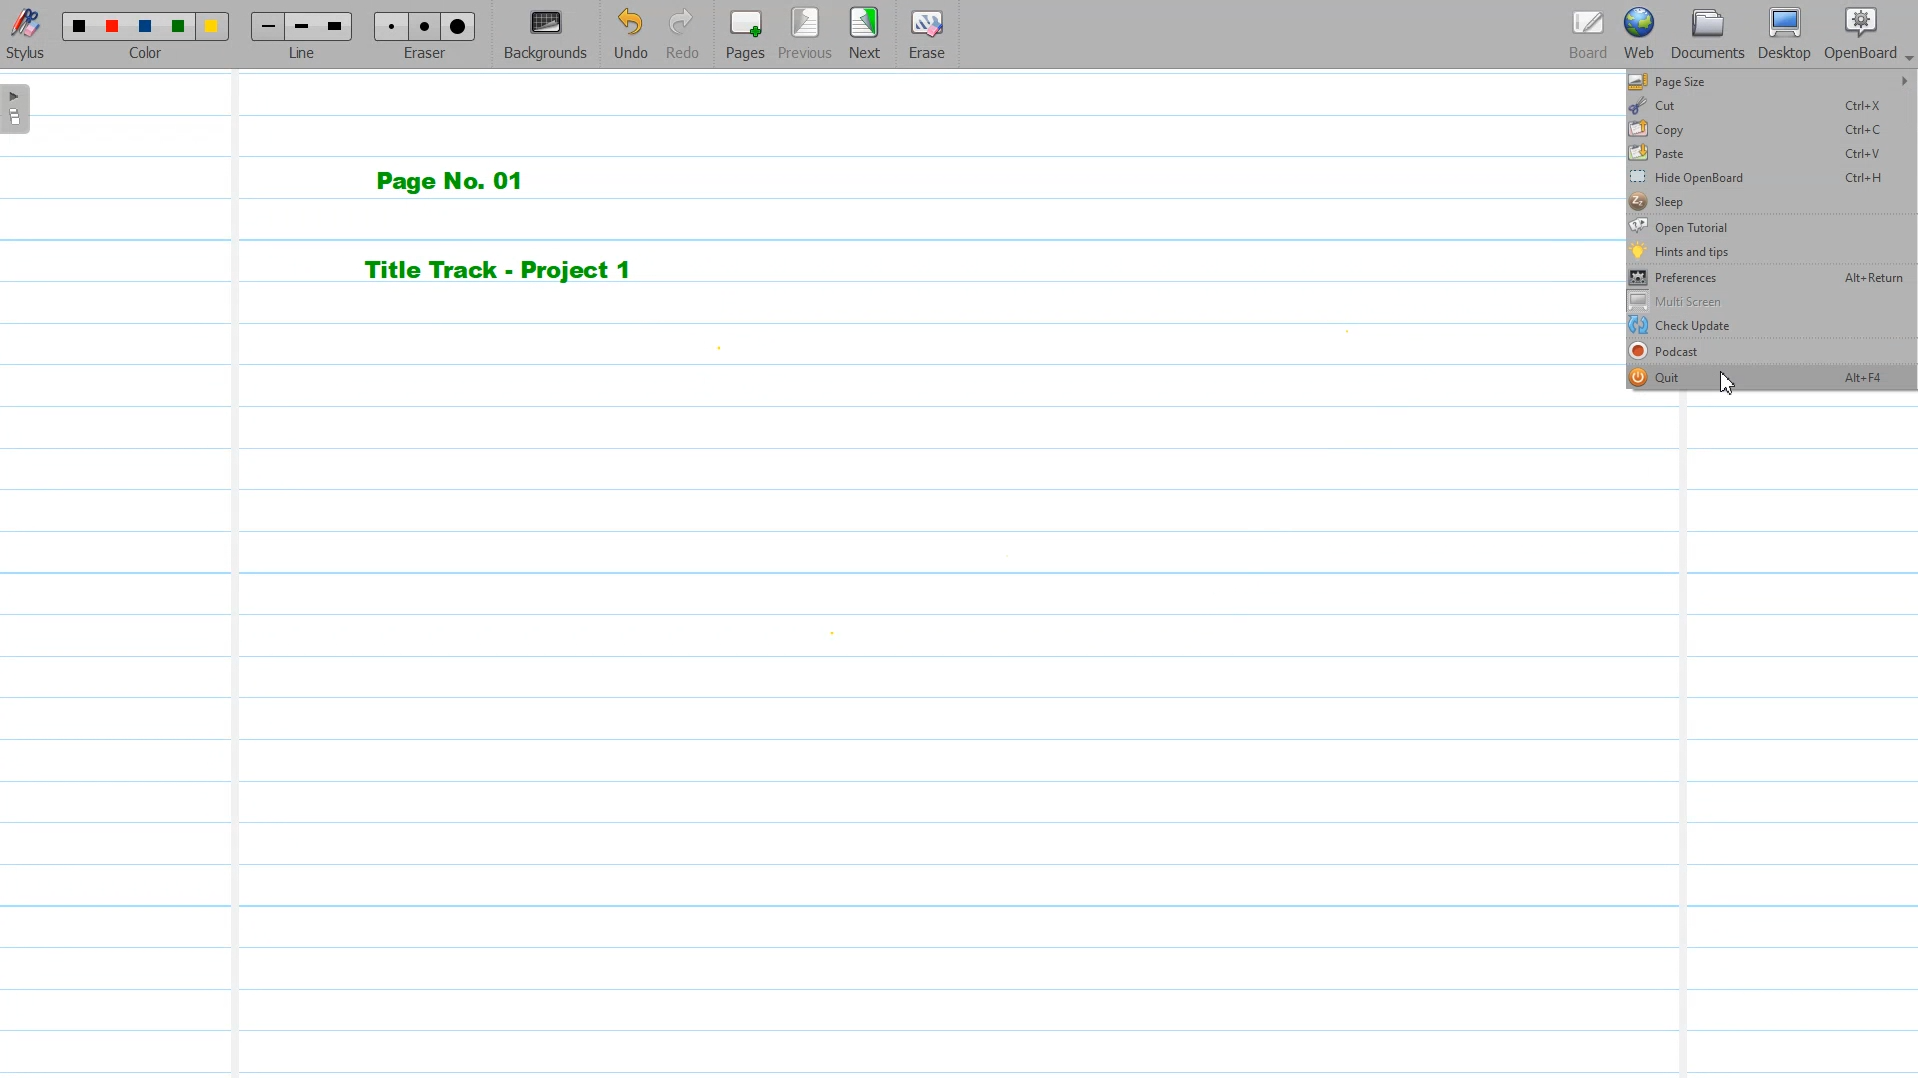 This screenshot has height=1078, width=1918. Describe the element at coordinates (148, 34) in the screenshot. I see `Color` at that location.